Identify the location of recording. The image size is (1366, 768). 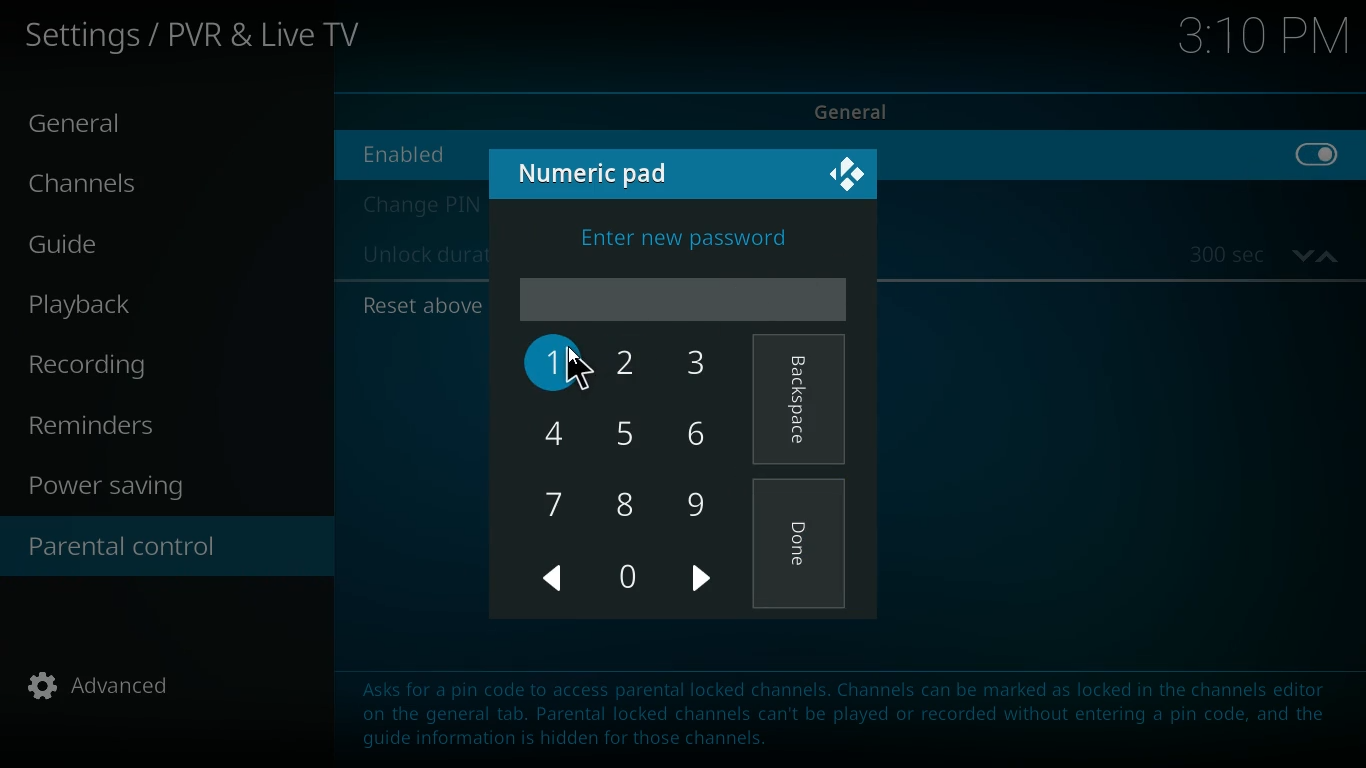
(117, 366).